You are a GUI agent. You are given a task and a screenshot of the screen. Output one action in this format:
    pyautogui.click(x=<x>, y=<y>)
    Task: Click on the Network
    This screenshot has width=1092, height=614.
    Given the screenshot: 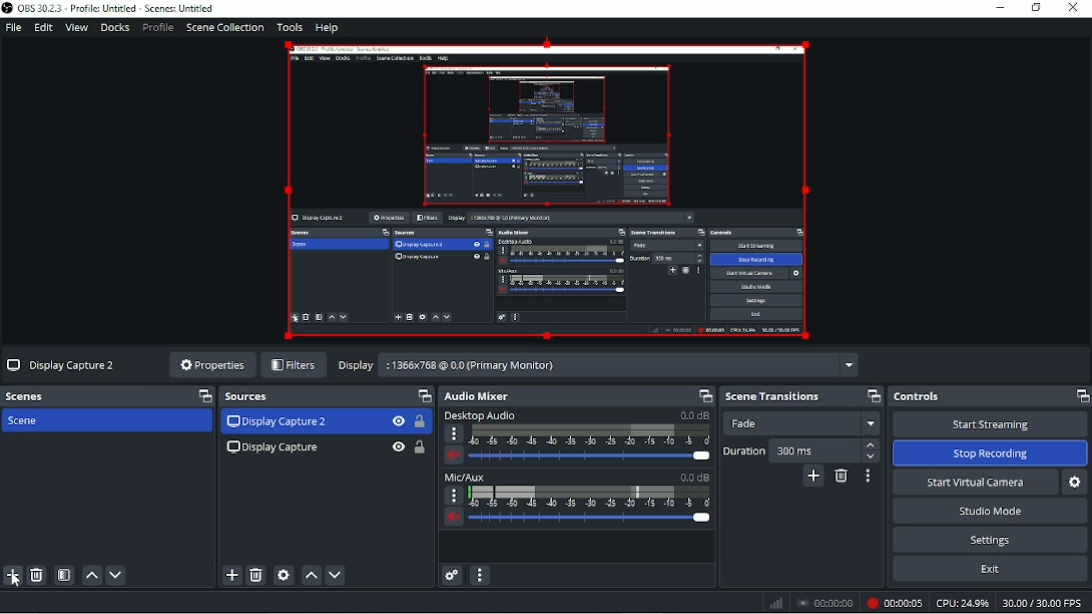 What is the action you would take?
    pyautogui.click(x=774, y=602)
    